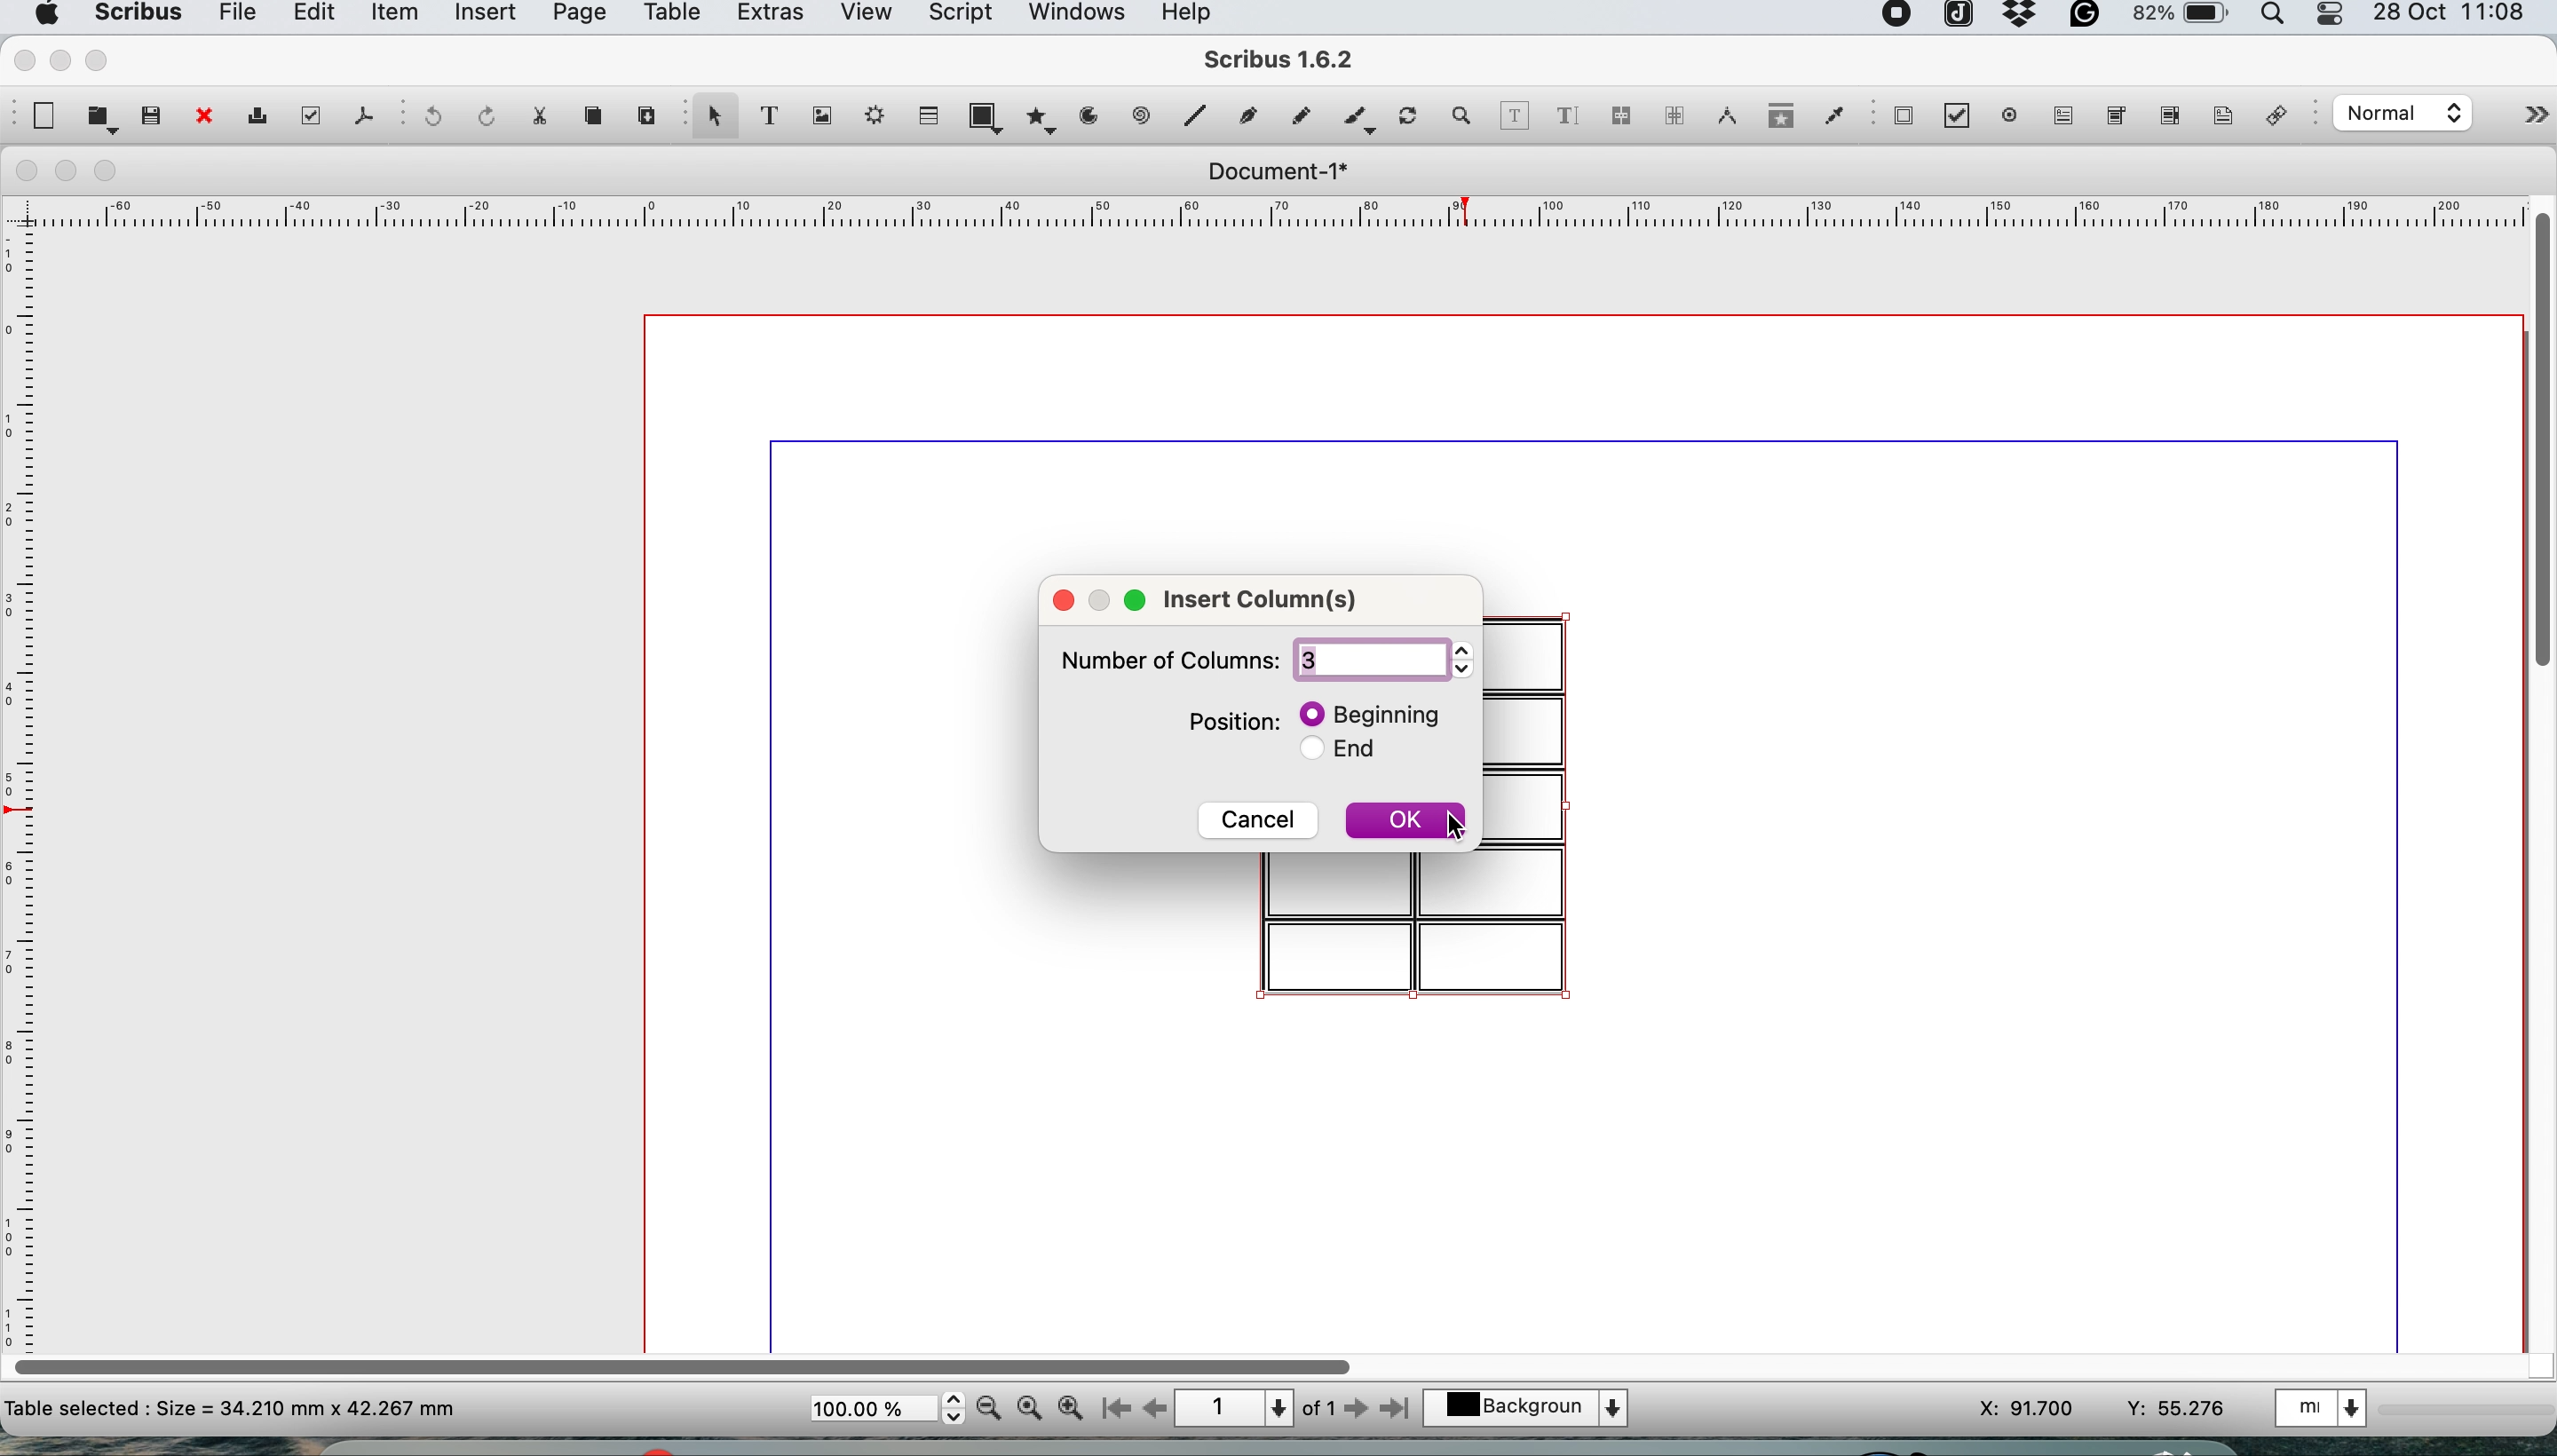 The height and width of the screenshot is (1456, 2557). Describe the element at coordinates (1254, 1409) in the screenshot. I see `page 1 of 1` at that location.